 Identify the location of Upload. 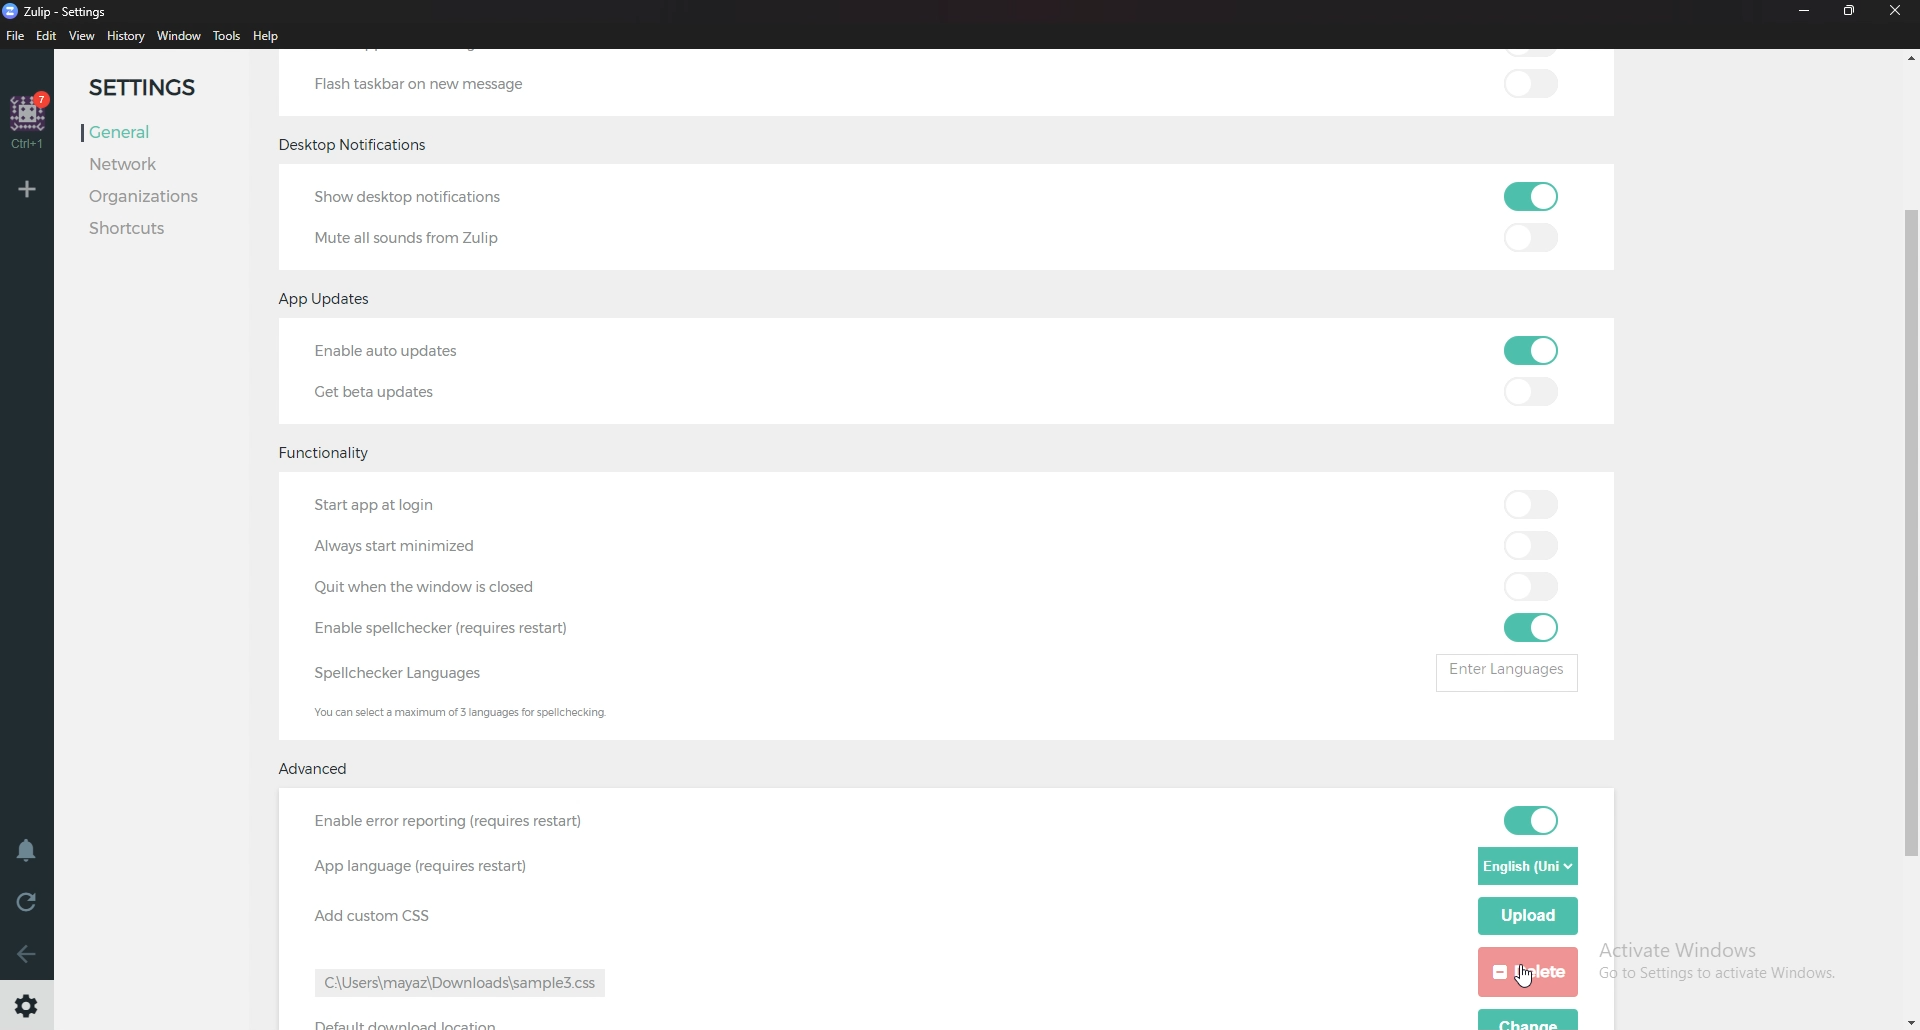
(1527, 917).